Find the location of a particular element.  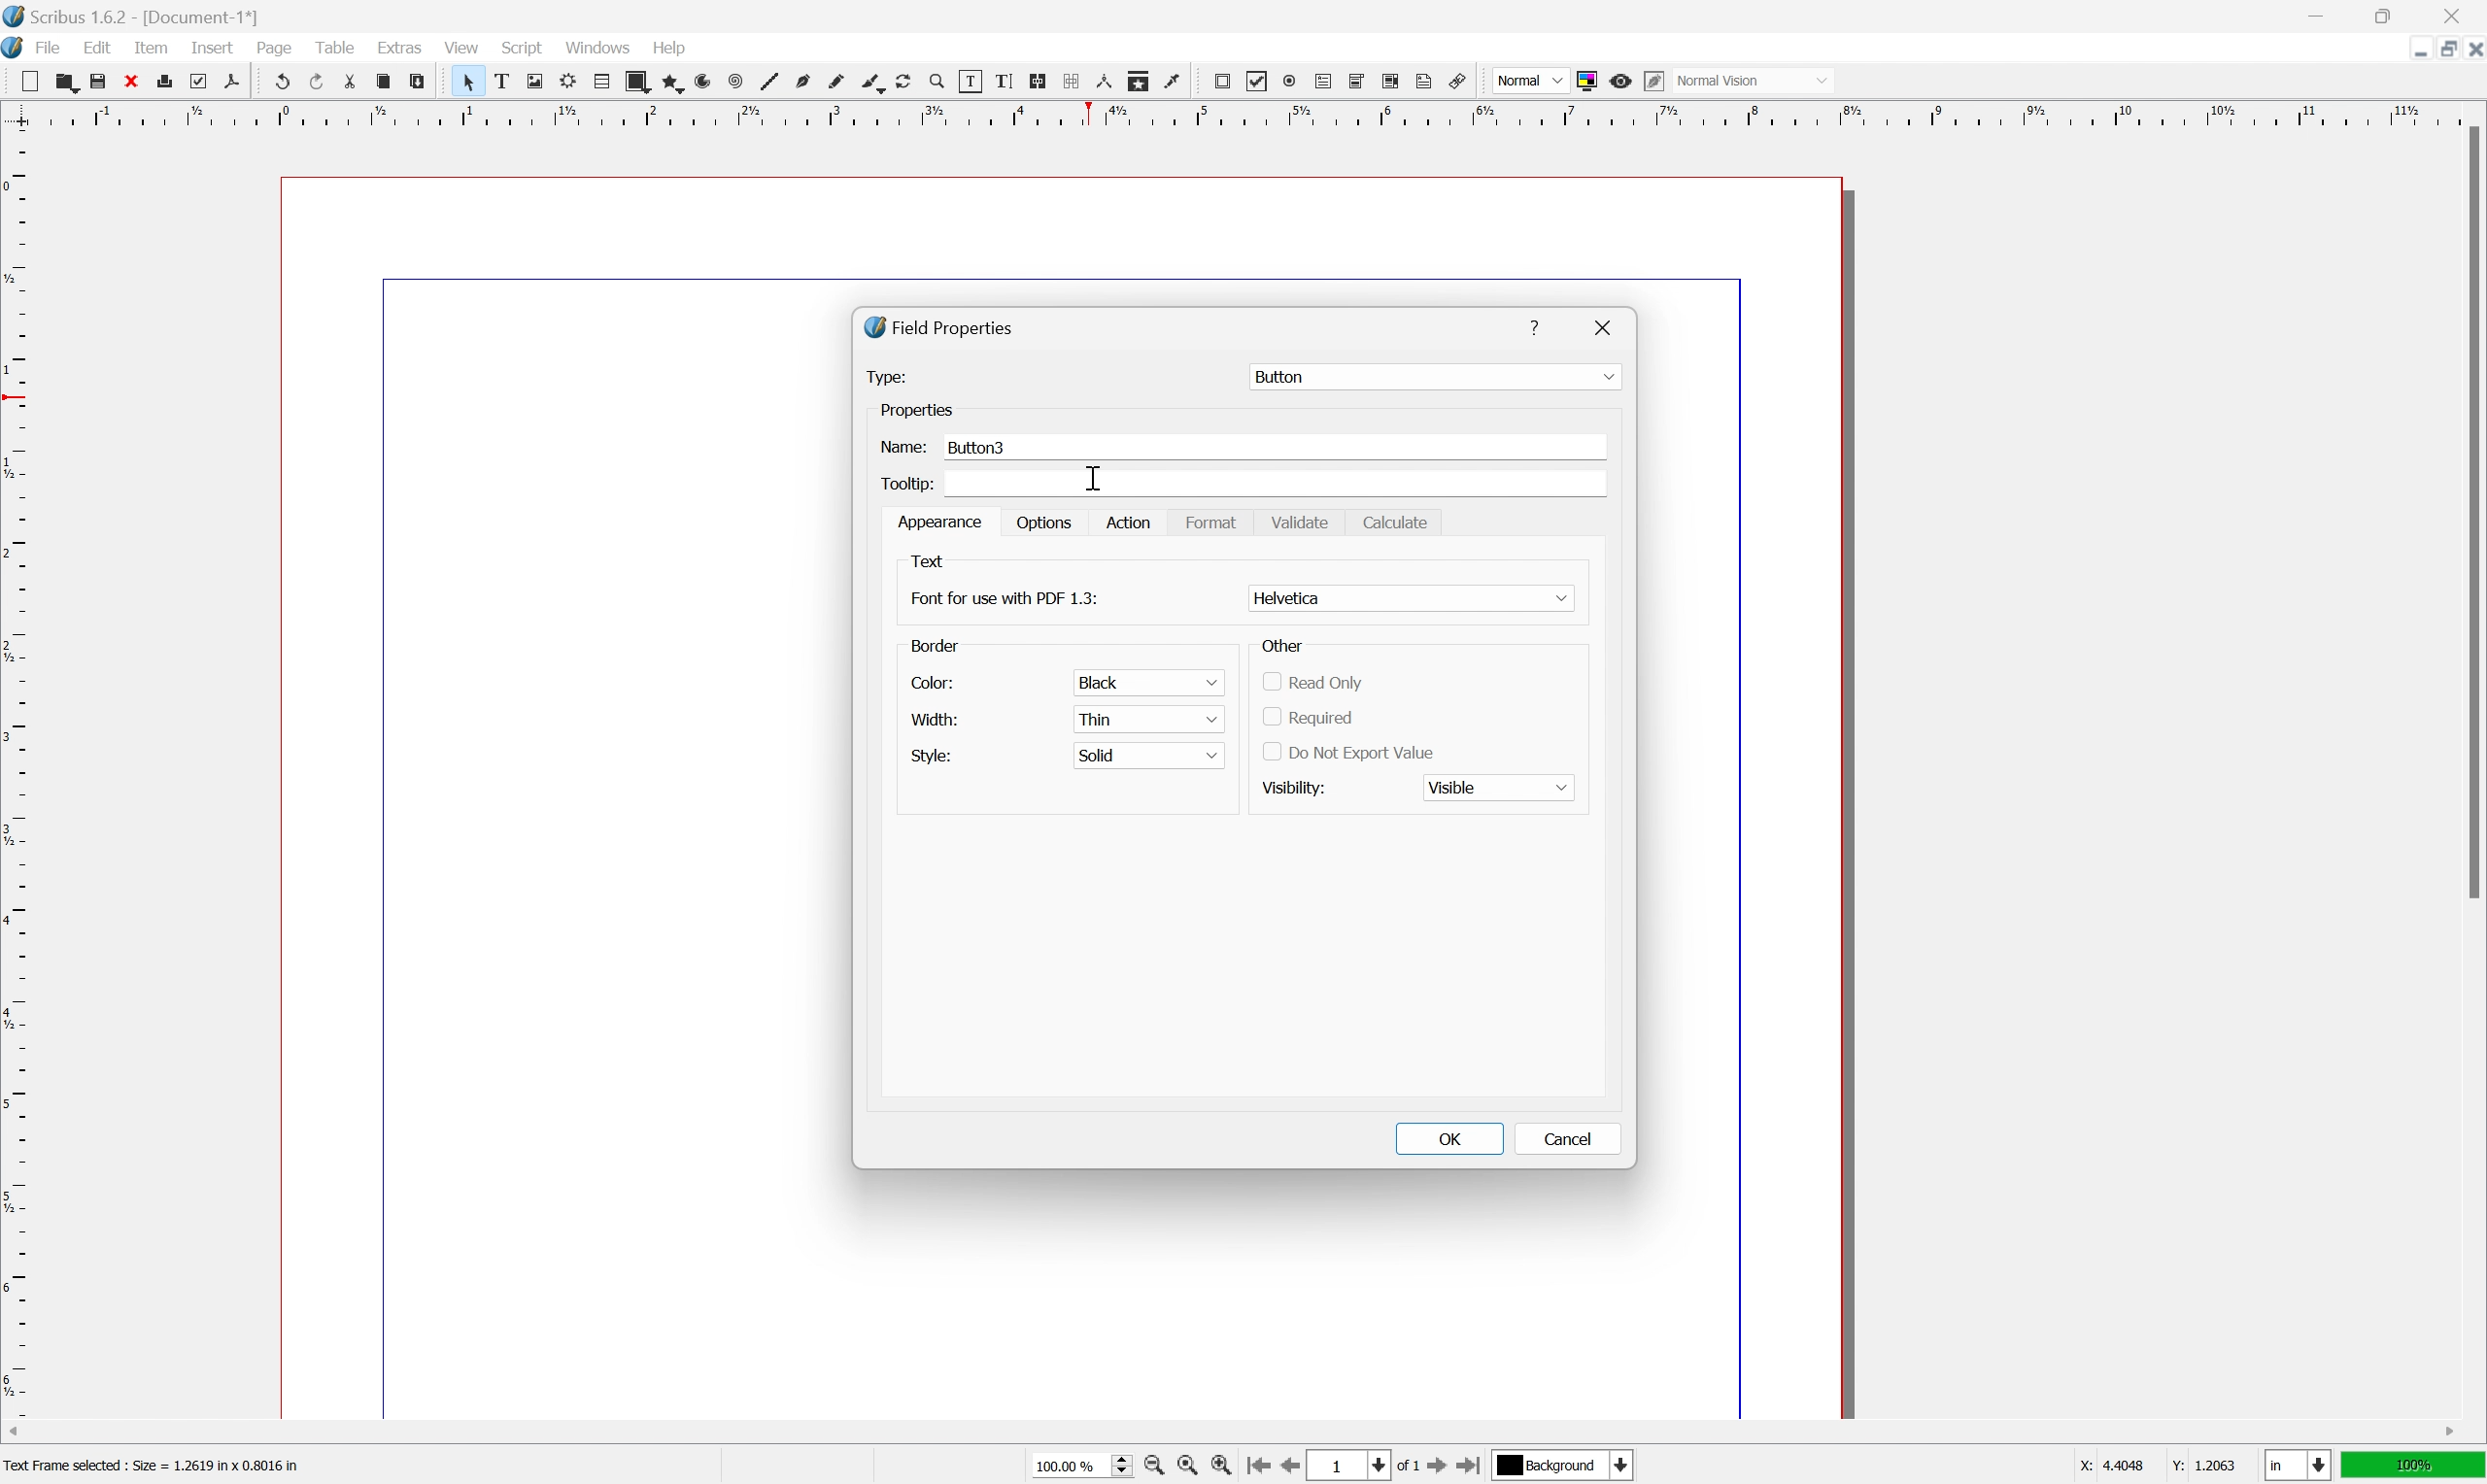

shape is located at coordinates (636, 81).